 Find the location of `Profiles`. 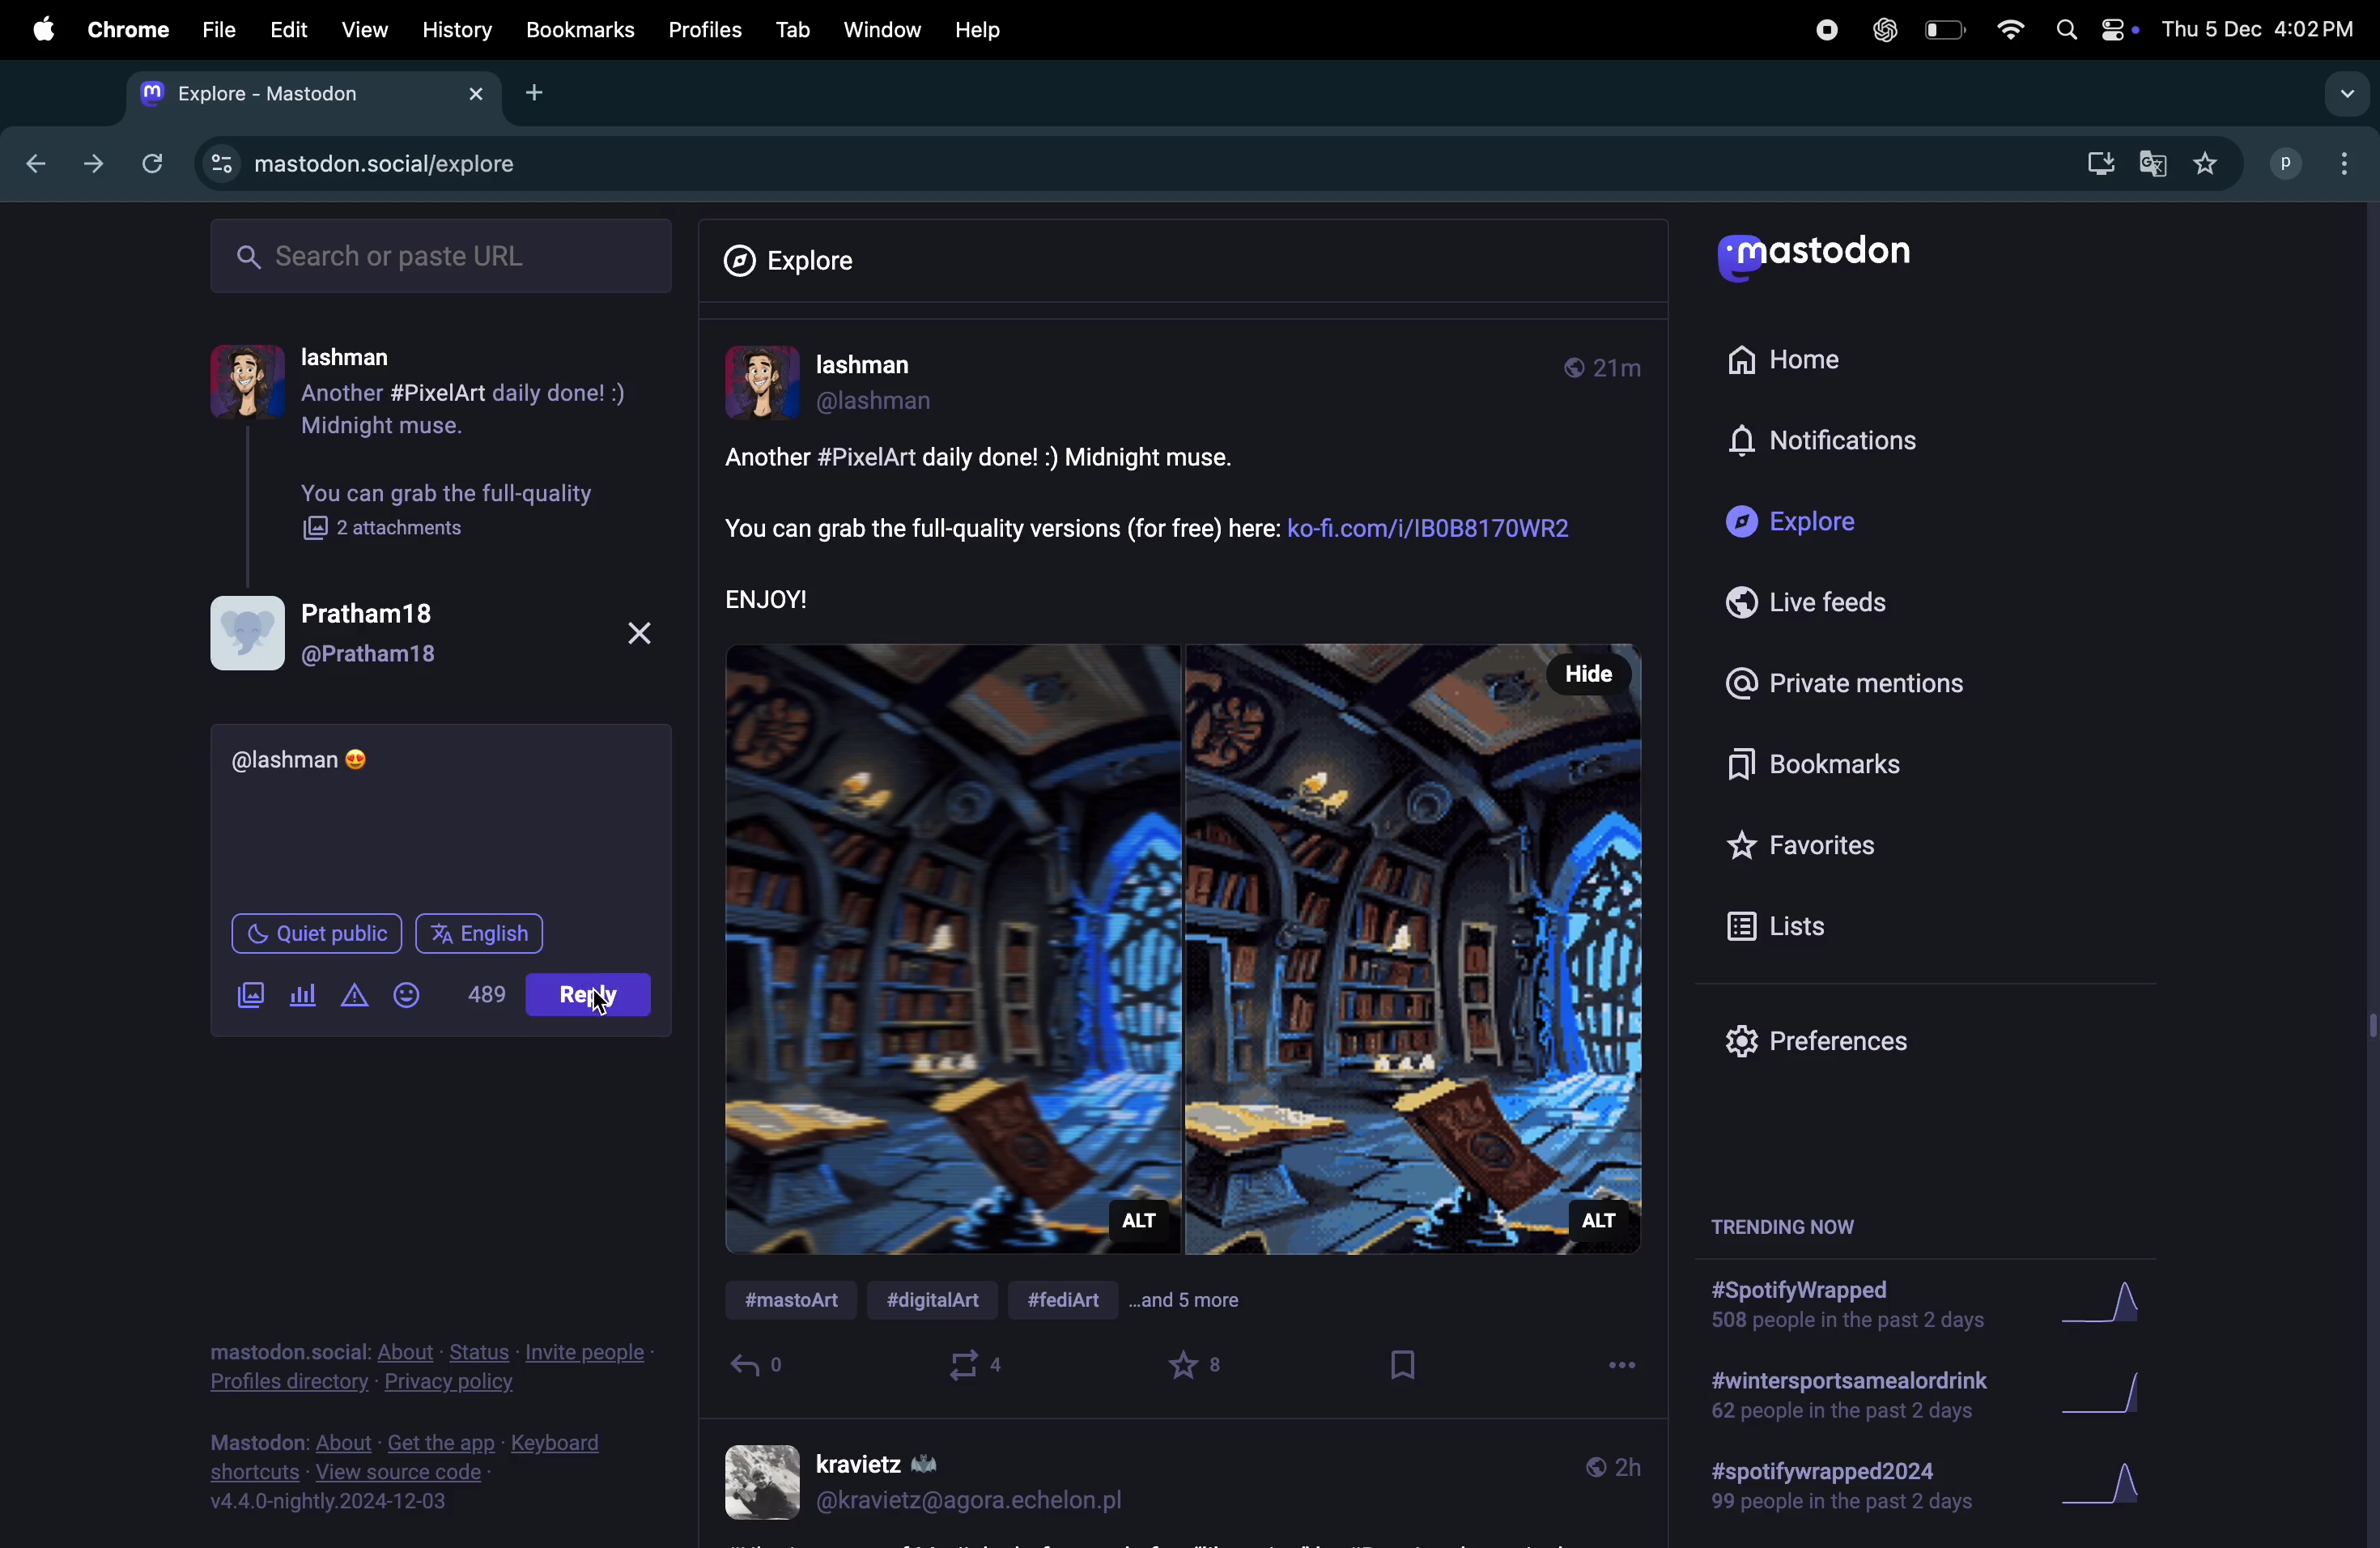

Profiles is located at coordinates (707, 29).